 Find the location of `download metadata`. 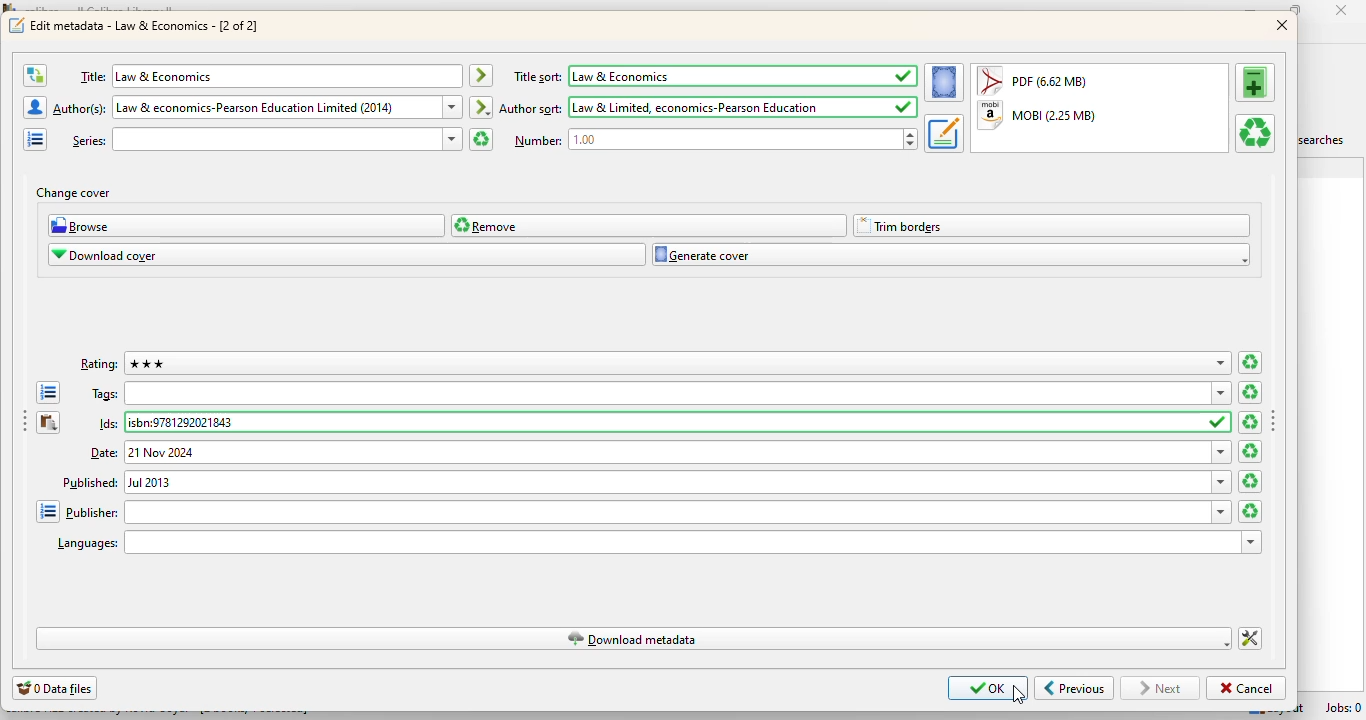

download metadata is located at coordinates (634, 638).